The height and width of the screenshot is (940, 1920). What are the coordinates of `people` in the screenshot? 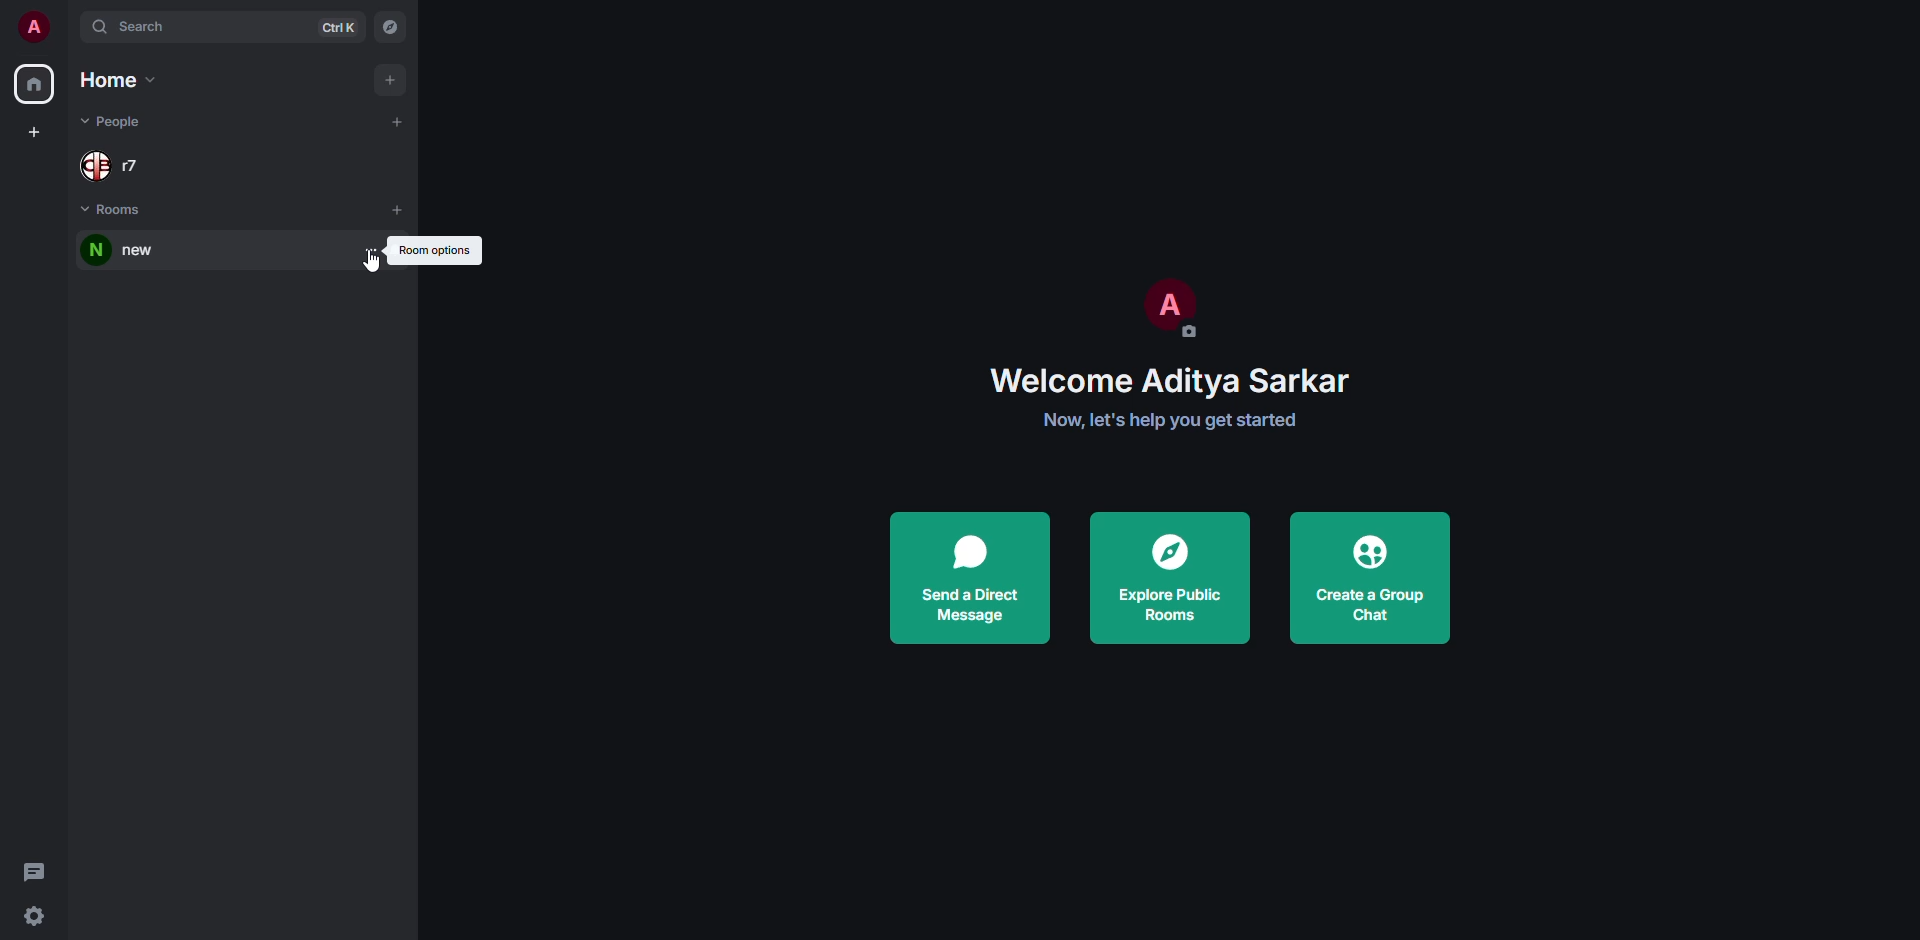 It's located at (123, 119).